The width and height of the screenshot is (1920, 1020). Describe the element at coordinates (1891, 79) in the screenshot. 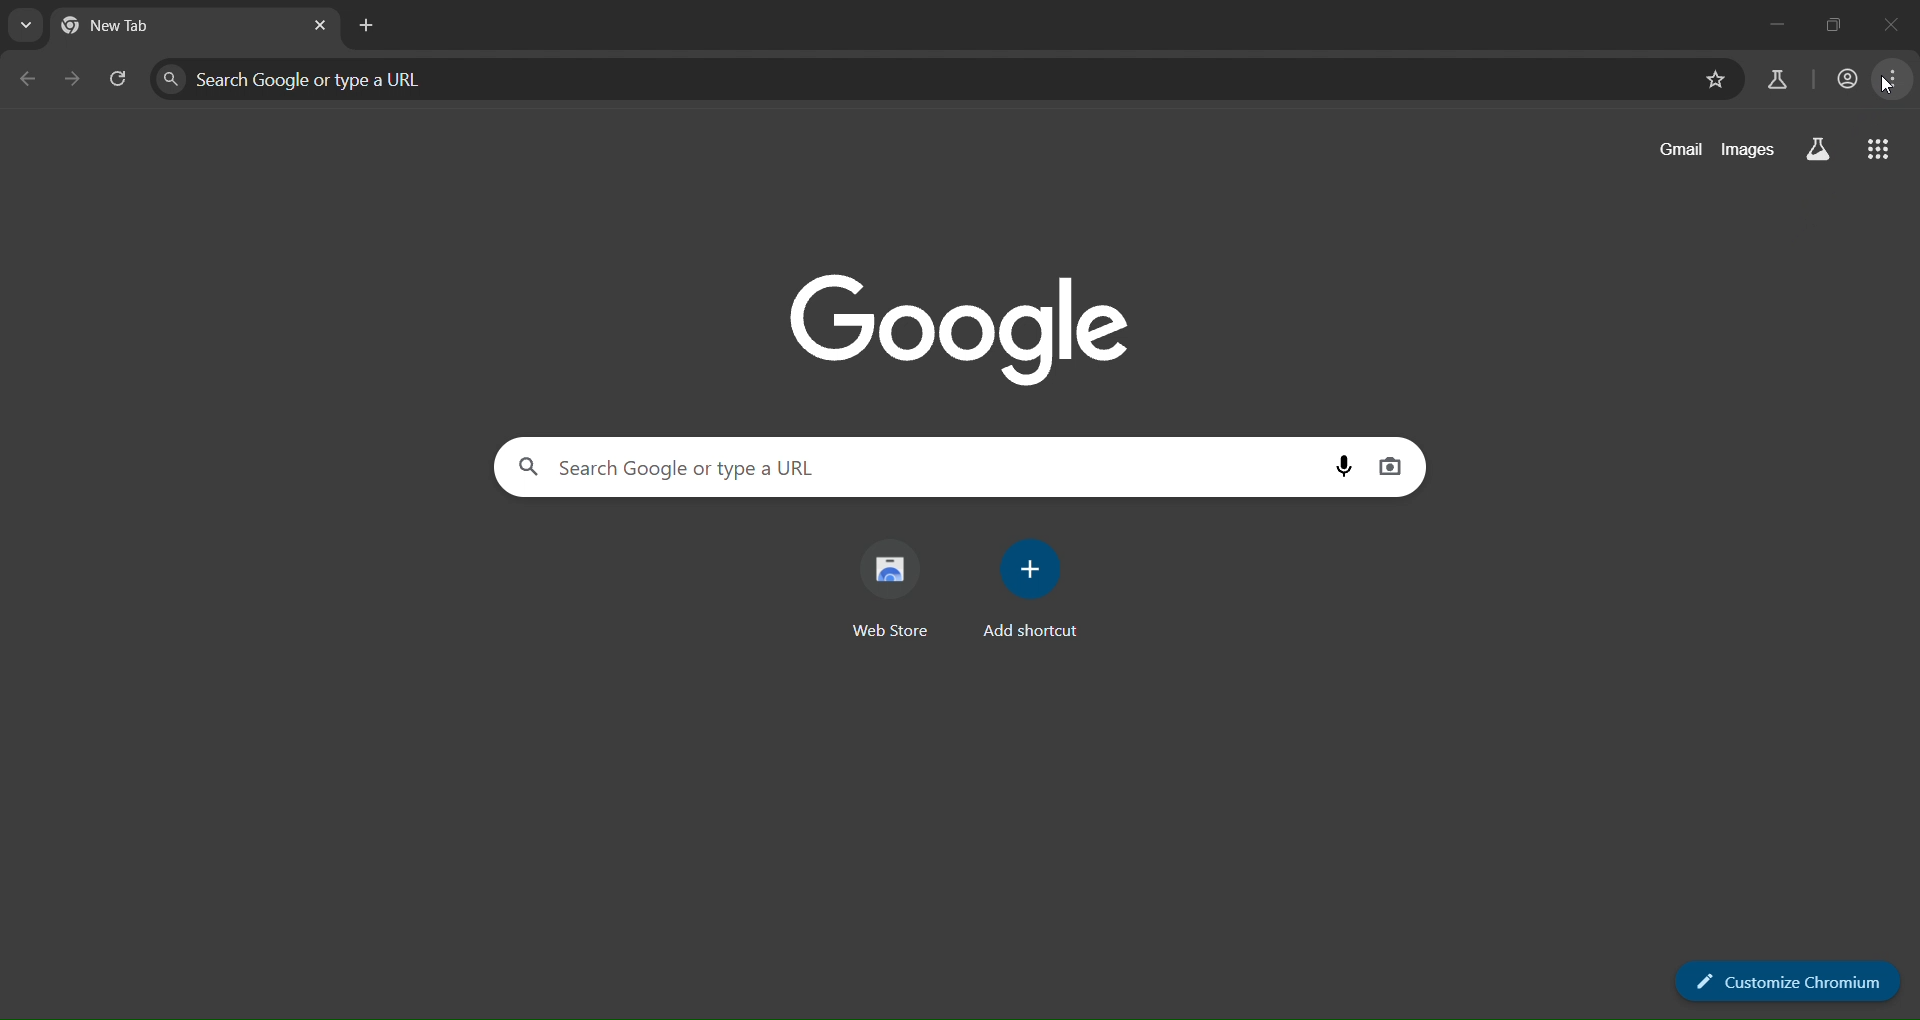

I see `menu` at that location.